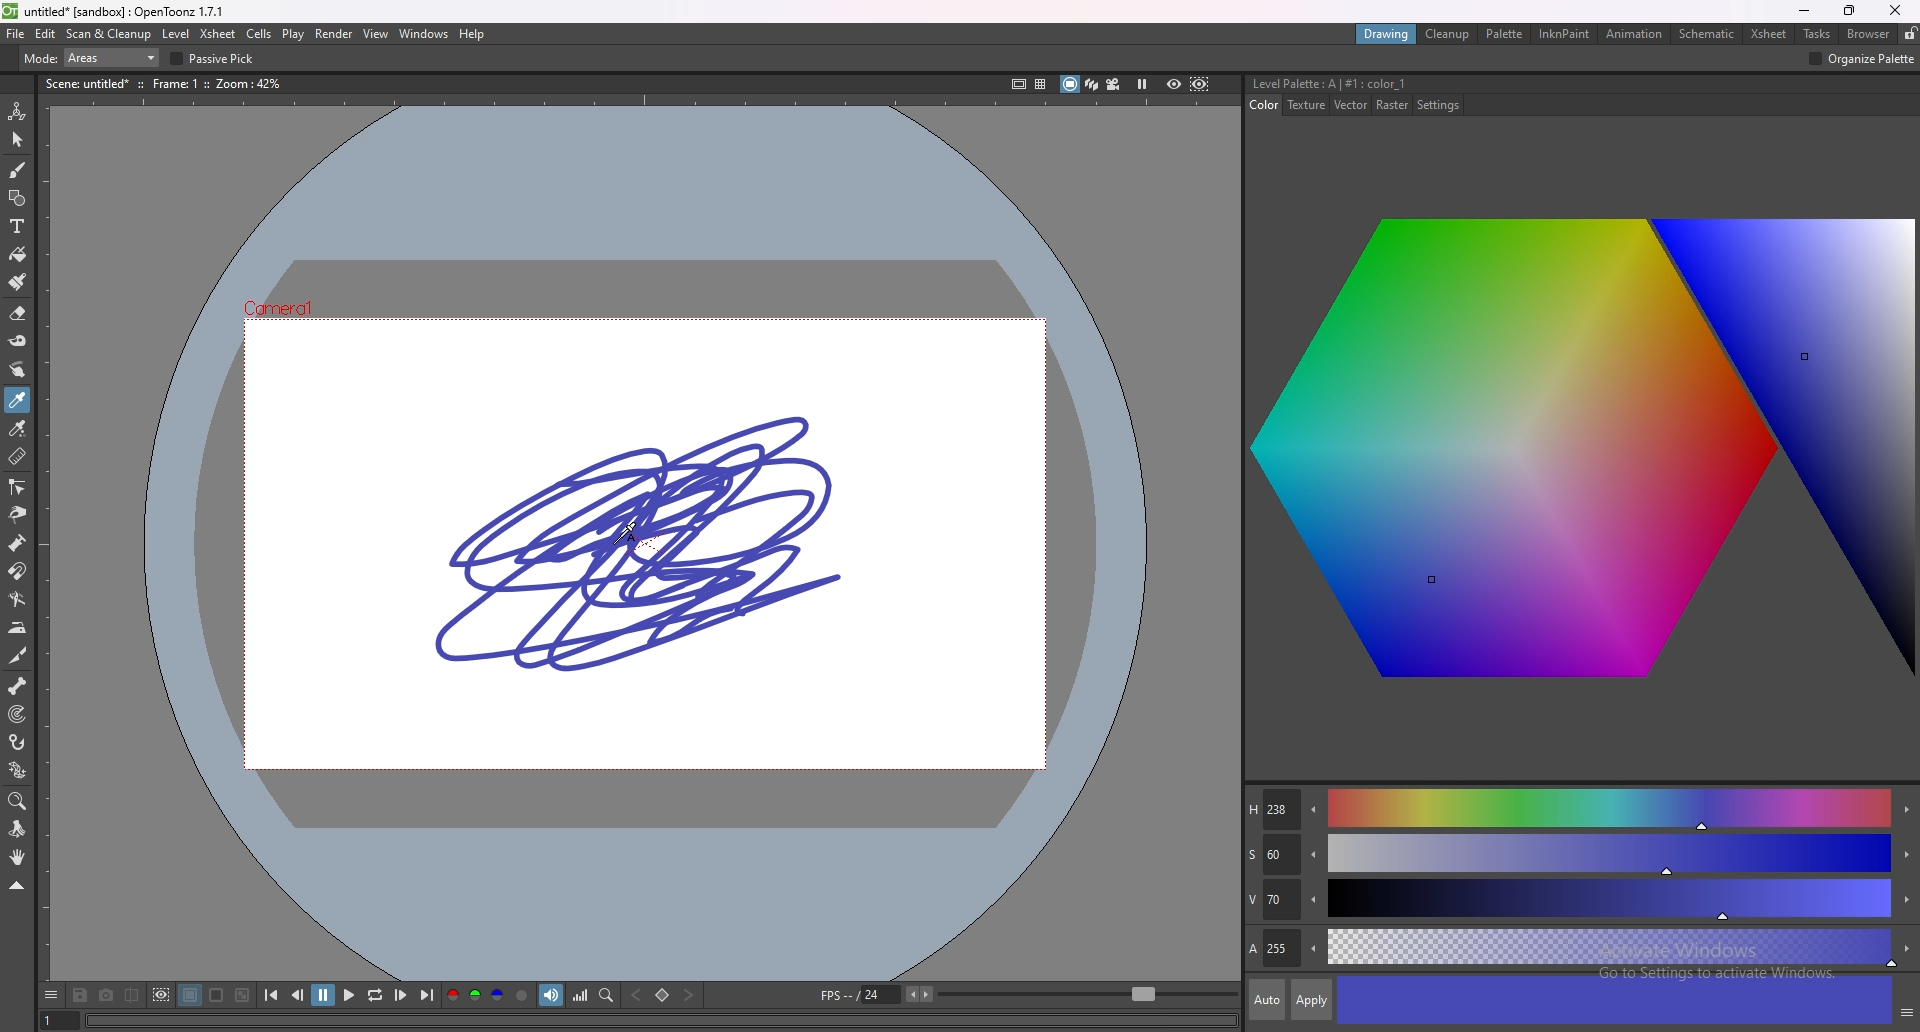 The height and width of the screenshot is (1032, 1920). Describe the element at coordinates (1157, 58) in the screenshot. I see `position` at that location.